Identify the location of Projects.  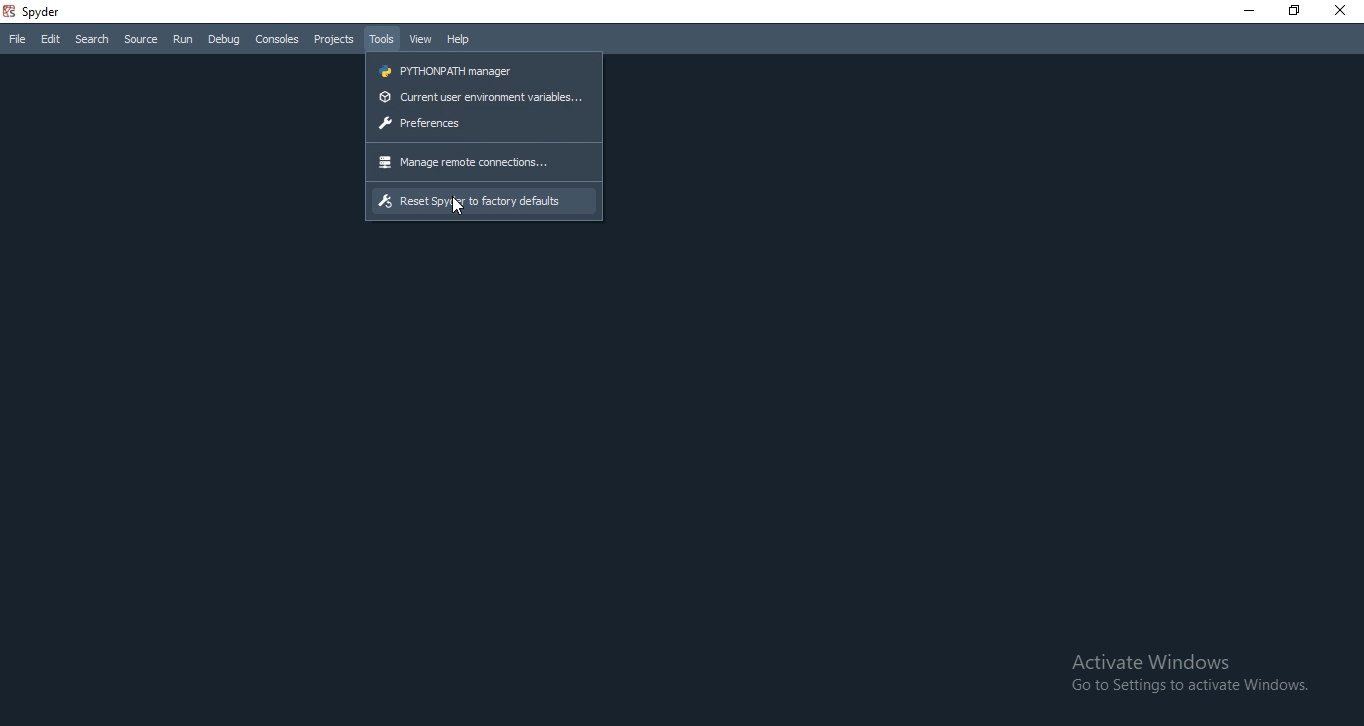
(332, 39).